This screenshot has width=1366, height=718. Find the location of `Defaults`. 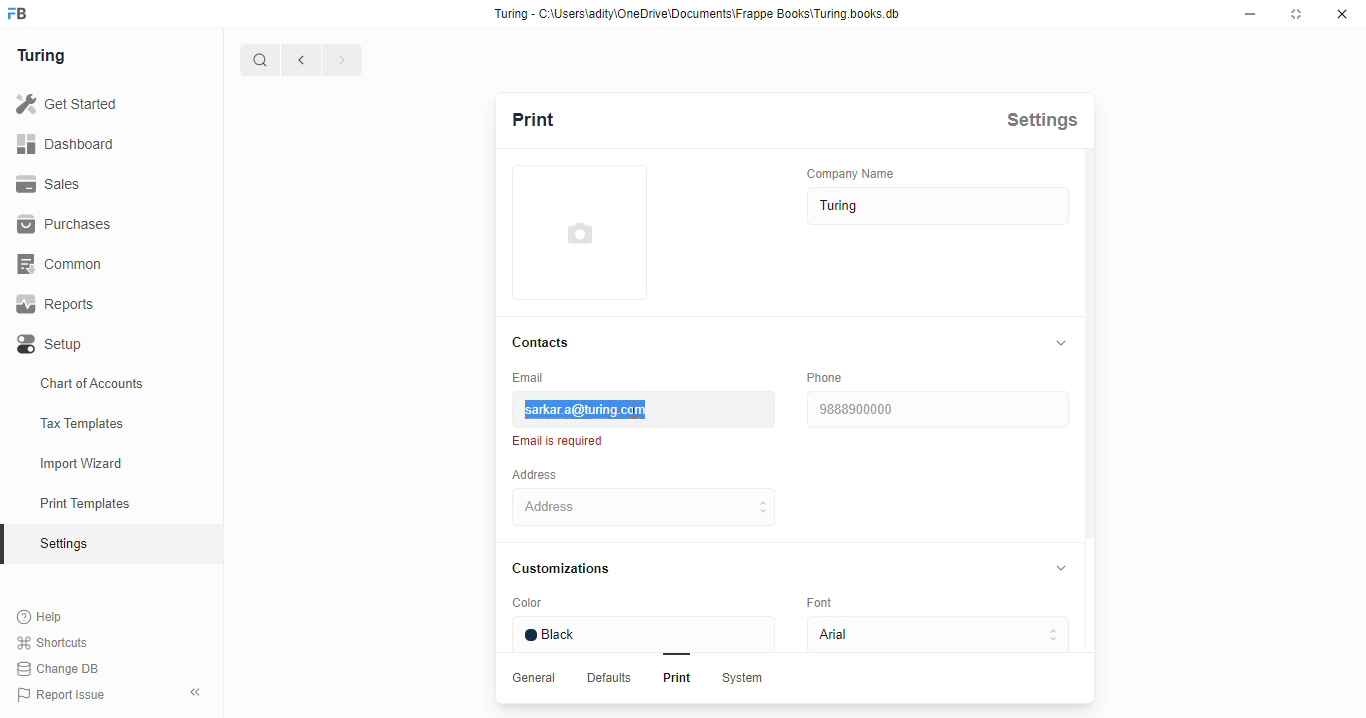

Defaults is located at coordinates (611, 679).